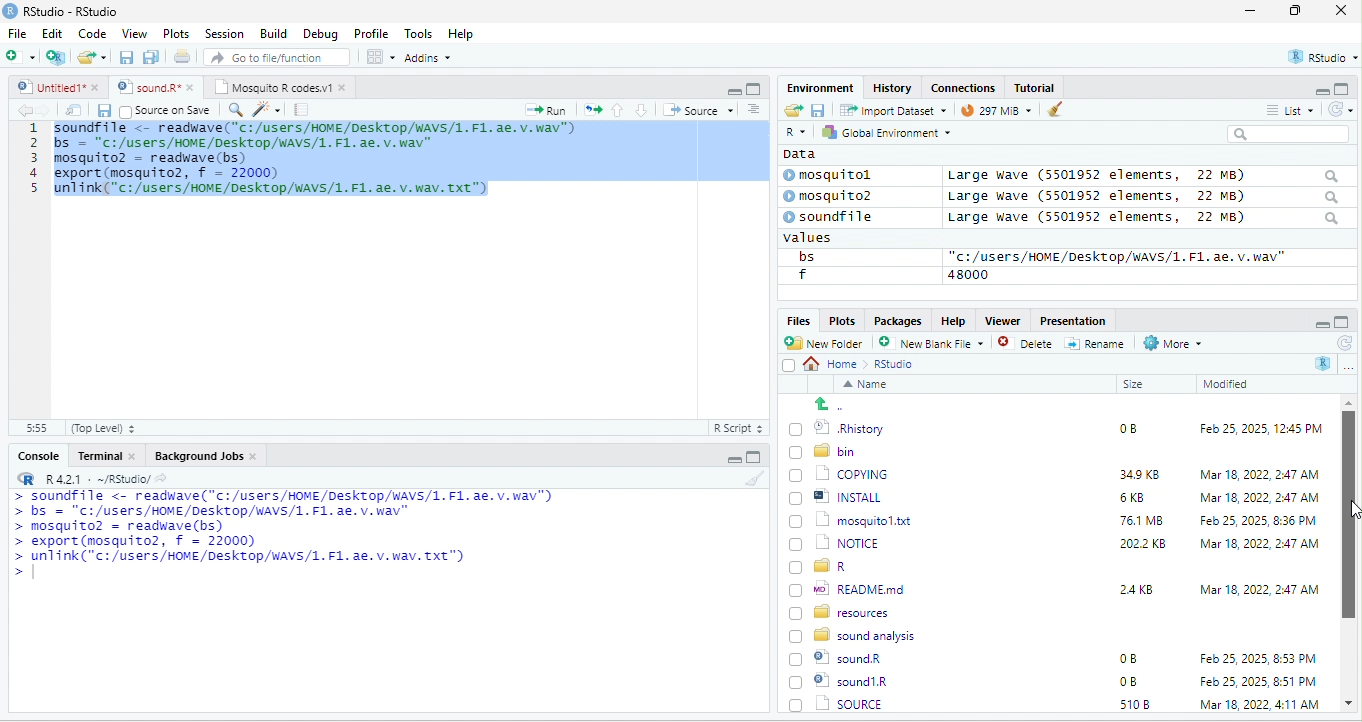 The width and height of the screenshot is (1362, 722). Describe the element at coordinates (1145, 704) in the screenshot. I see `1302 KB` at that location.